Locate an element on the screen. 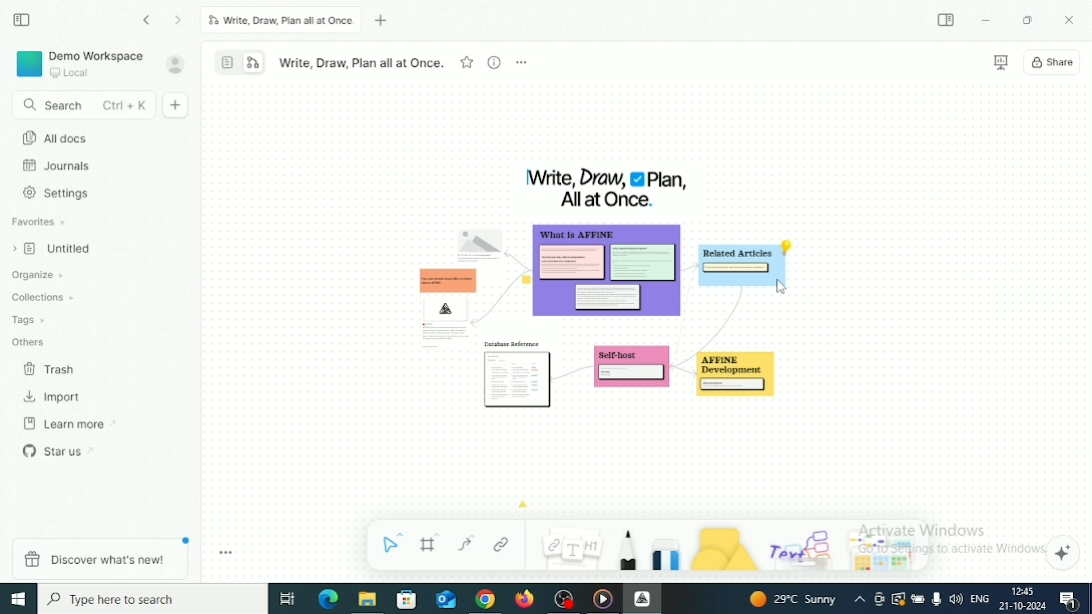 Image resolution: width=1092 pixels, height=614 pixels. Star us is located at coordinates (59, 450).